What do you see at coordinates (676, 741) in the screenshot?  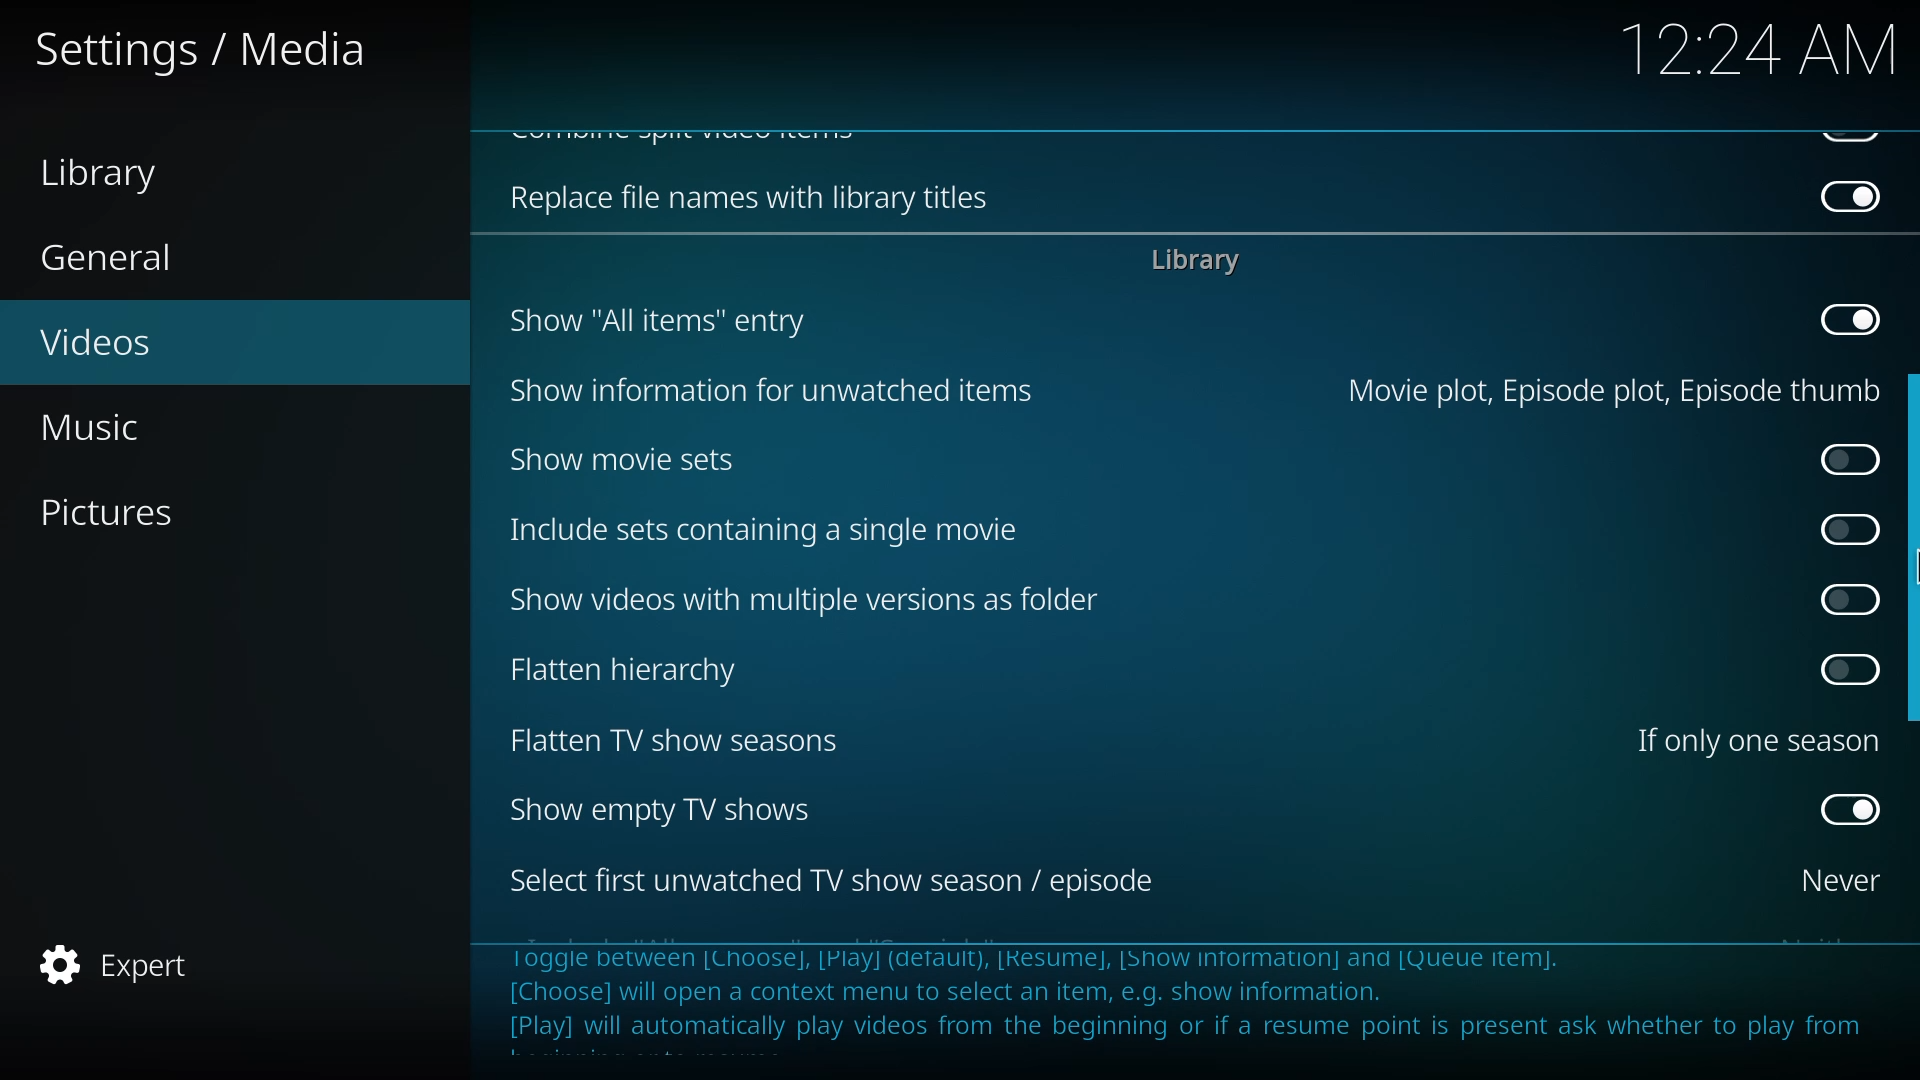 I see `flatten tv show seasons` at bounding box center [676, 741].